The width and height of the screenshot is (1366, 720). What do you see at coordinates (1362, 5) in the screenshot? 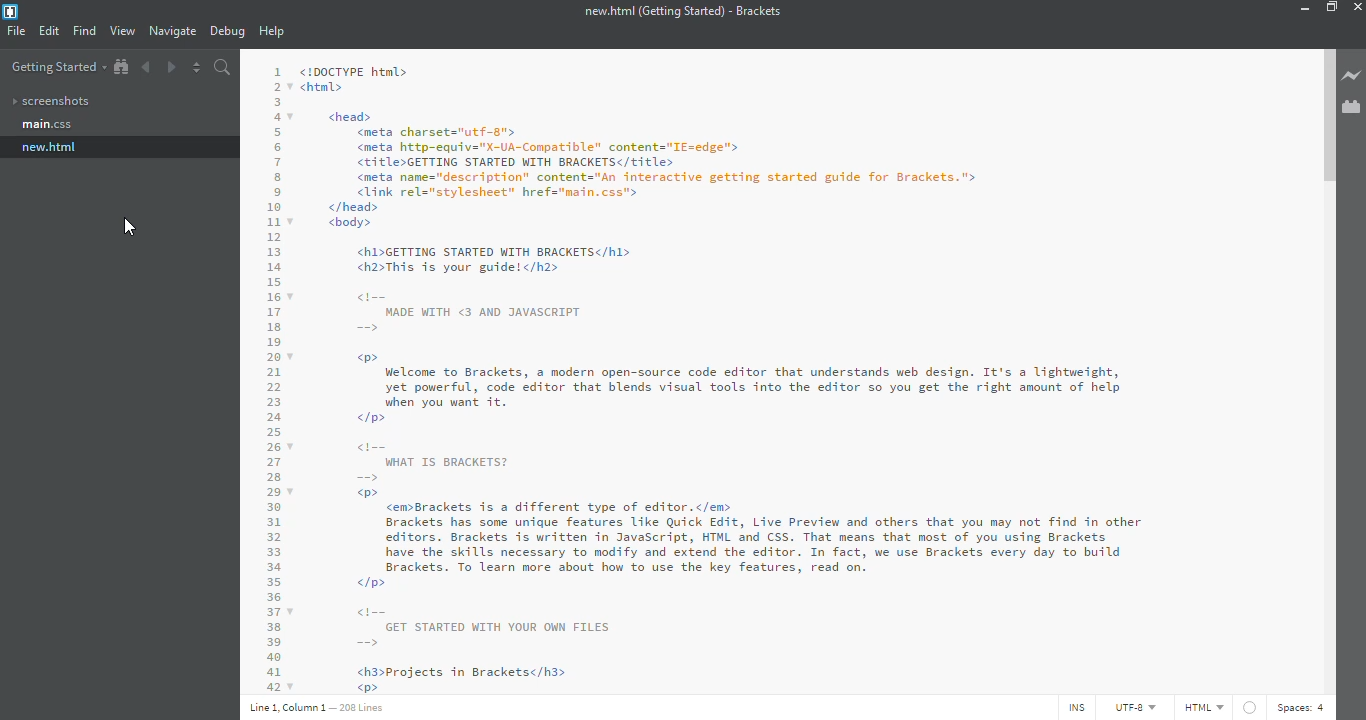
I see `close` at bounding box center [1362, 5].